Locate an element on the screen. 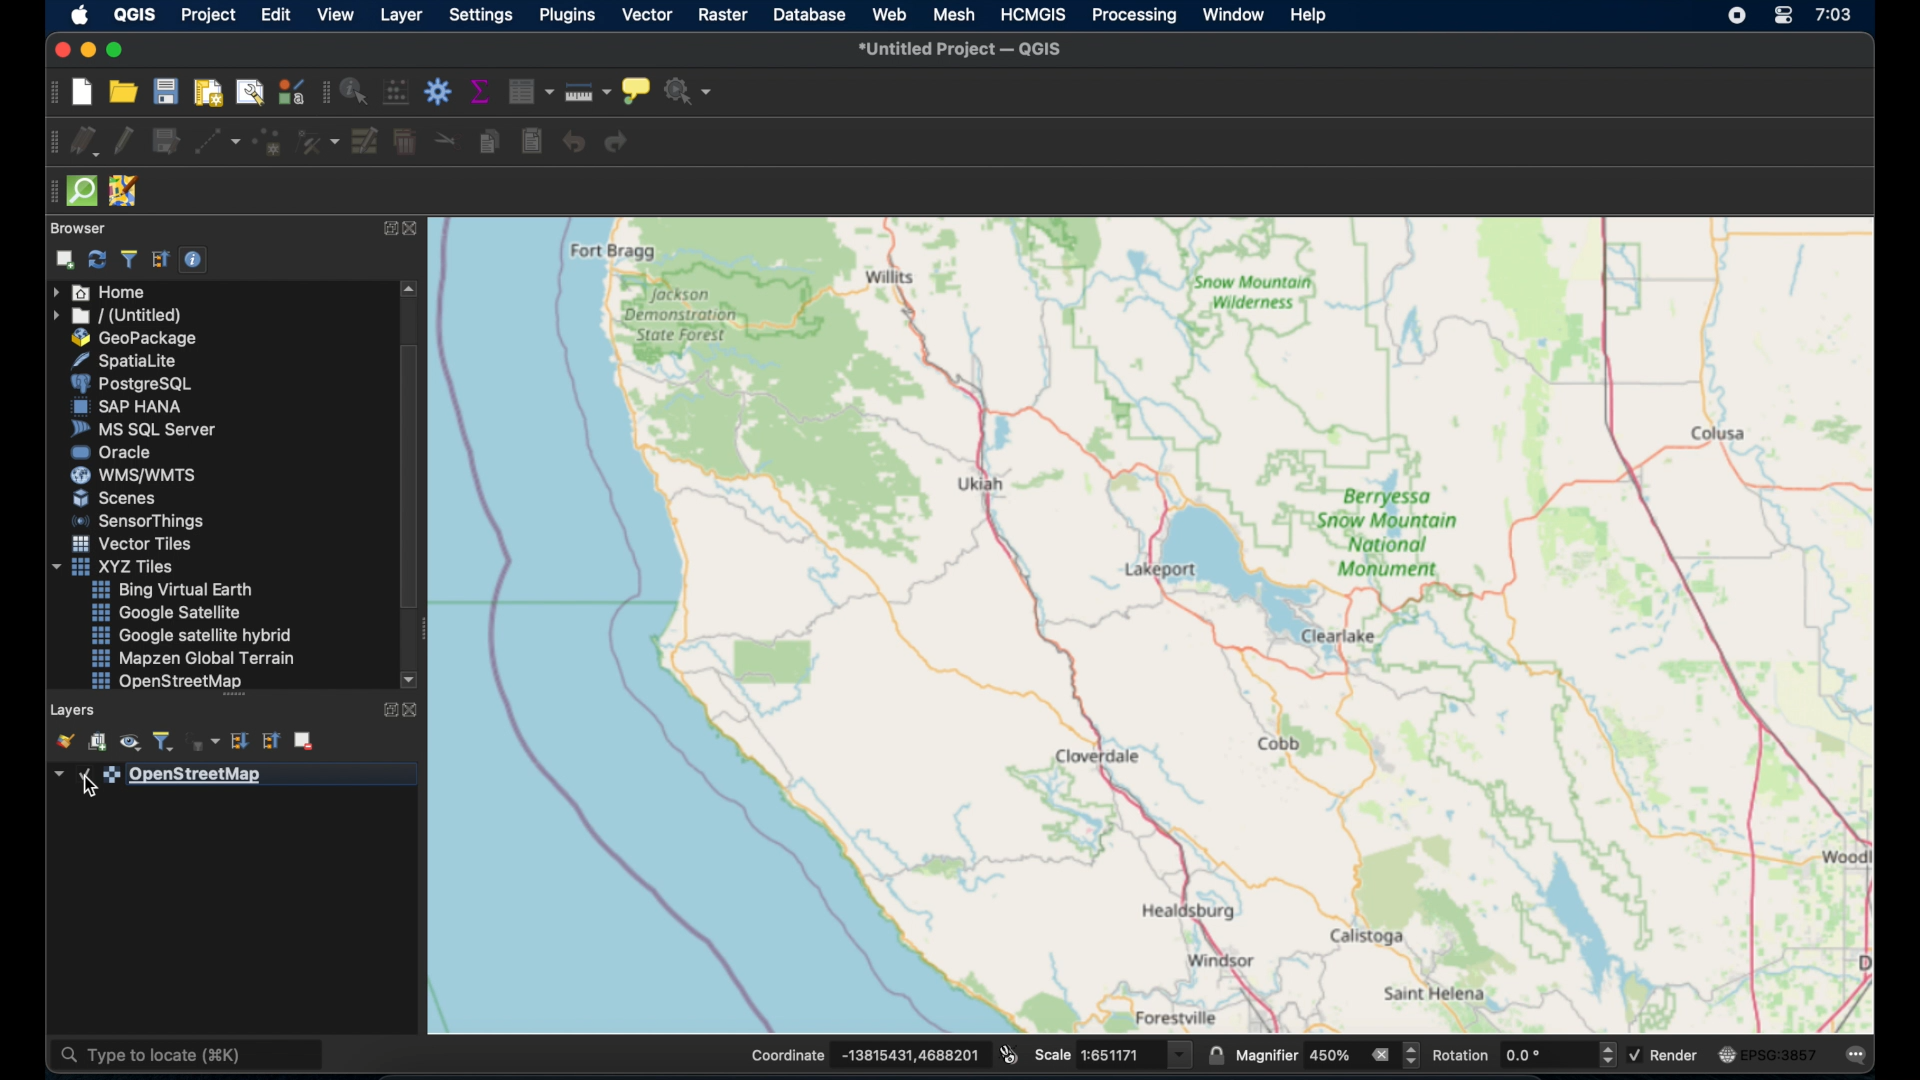 Image resolution: width=1920 pixels, height=1080 pixels. web is located at coordinates (889, 13).